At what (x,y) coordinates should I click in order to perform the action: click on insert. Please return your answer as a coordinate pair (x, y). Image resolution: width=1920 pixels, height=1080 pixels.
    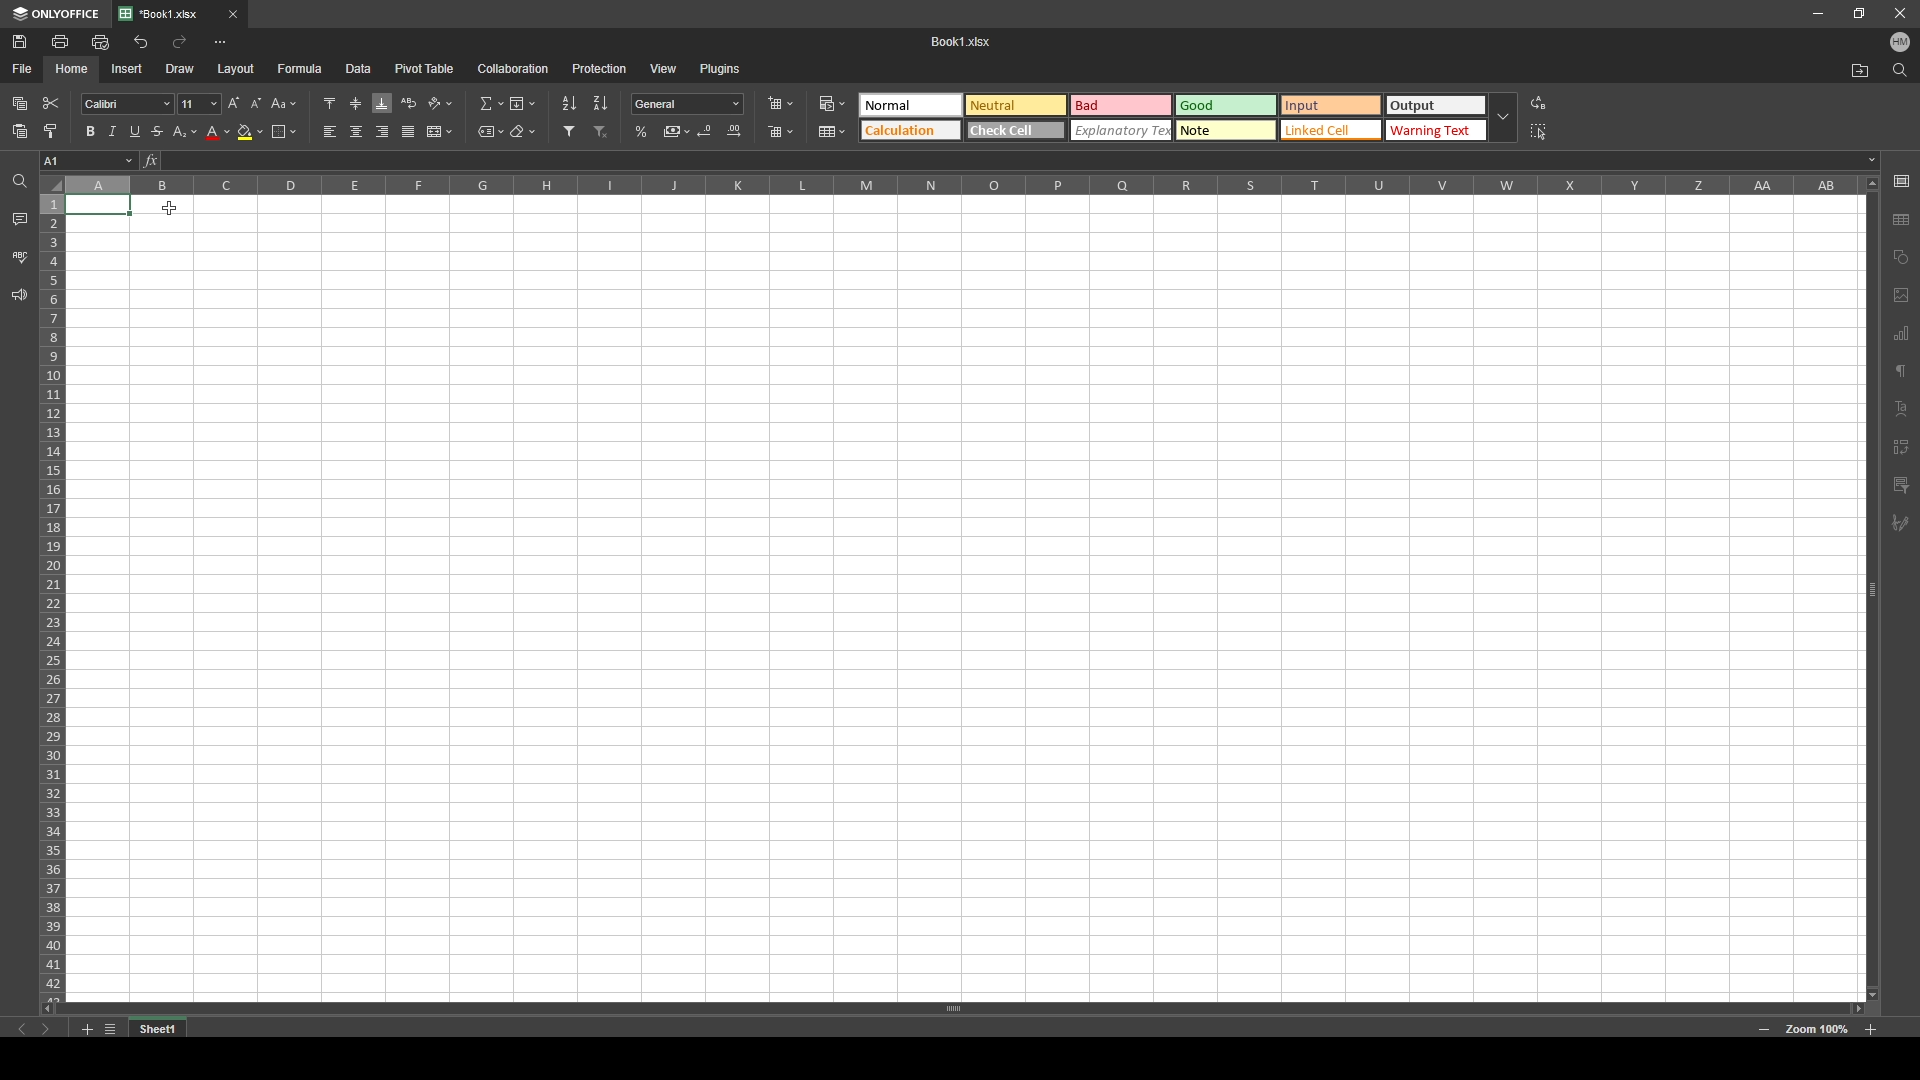
    Looking at the image, I should click on (128, 68).